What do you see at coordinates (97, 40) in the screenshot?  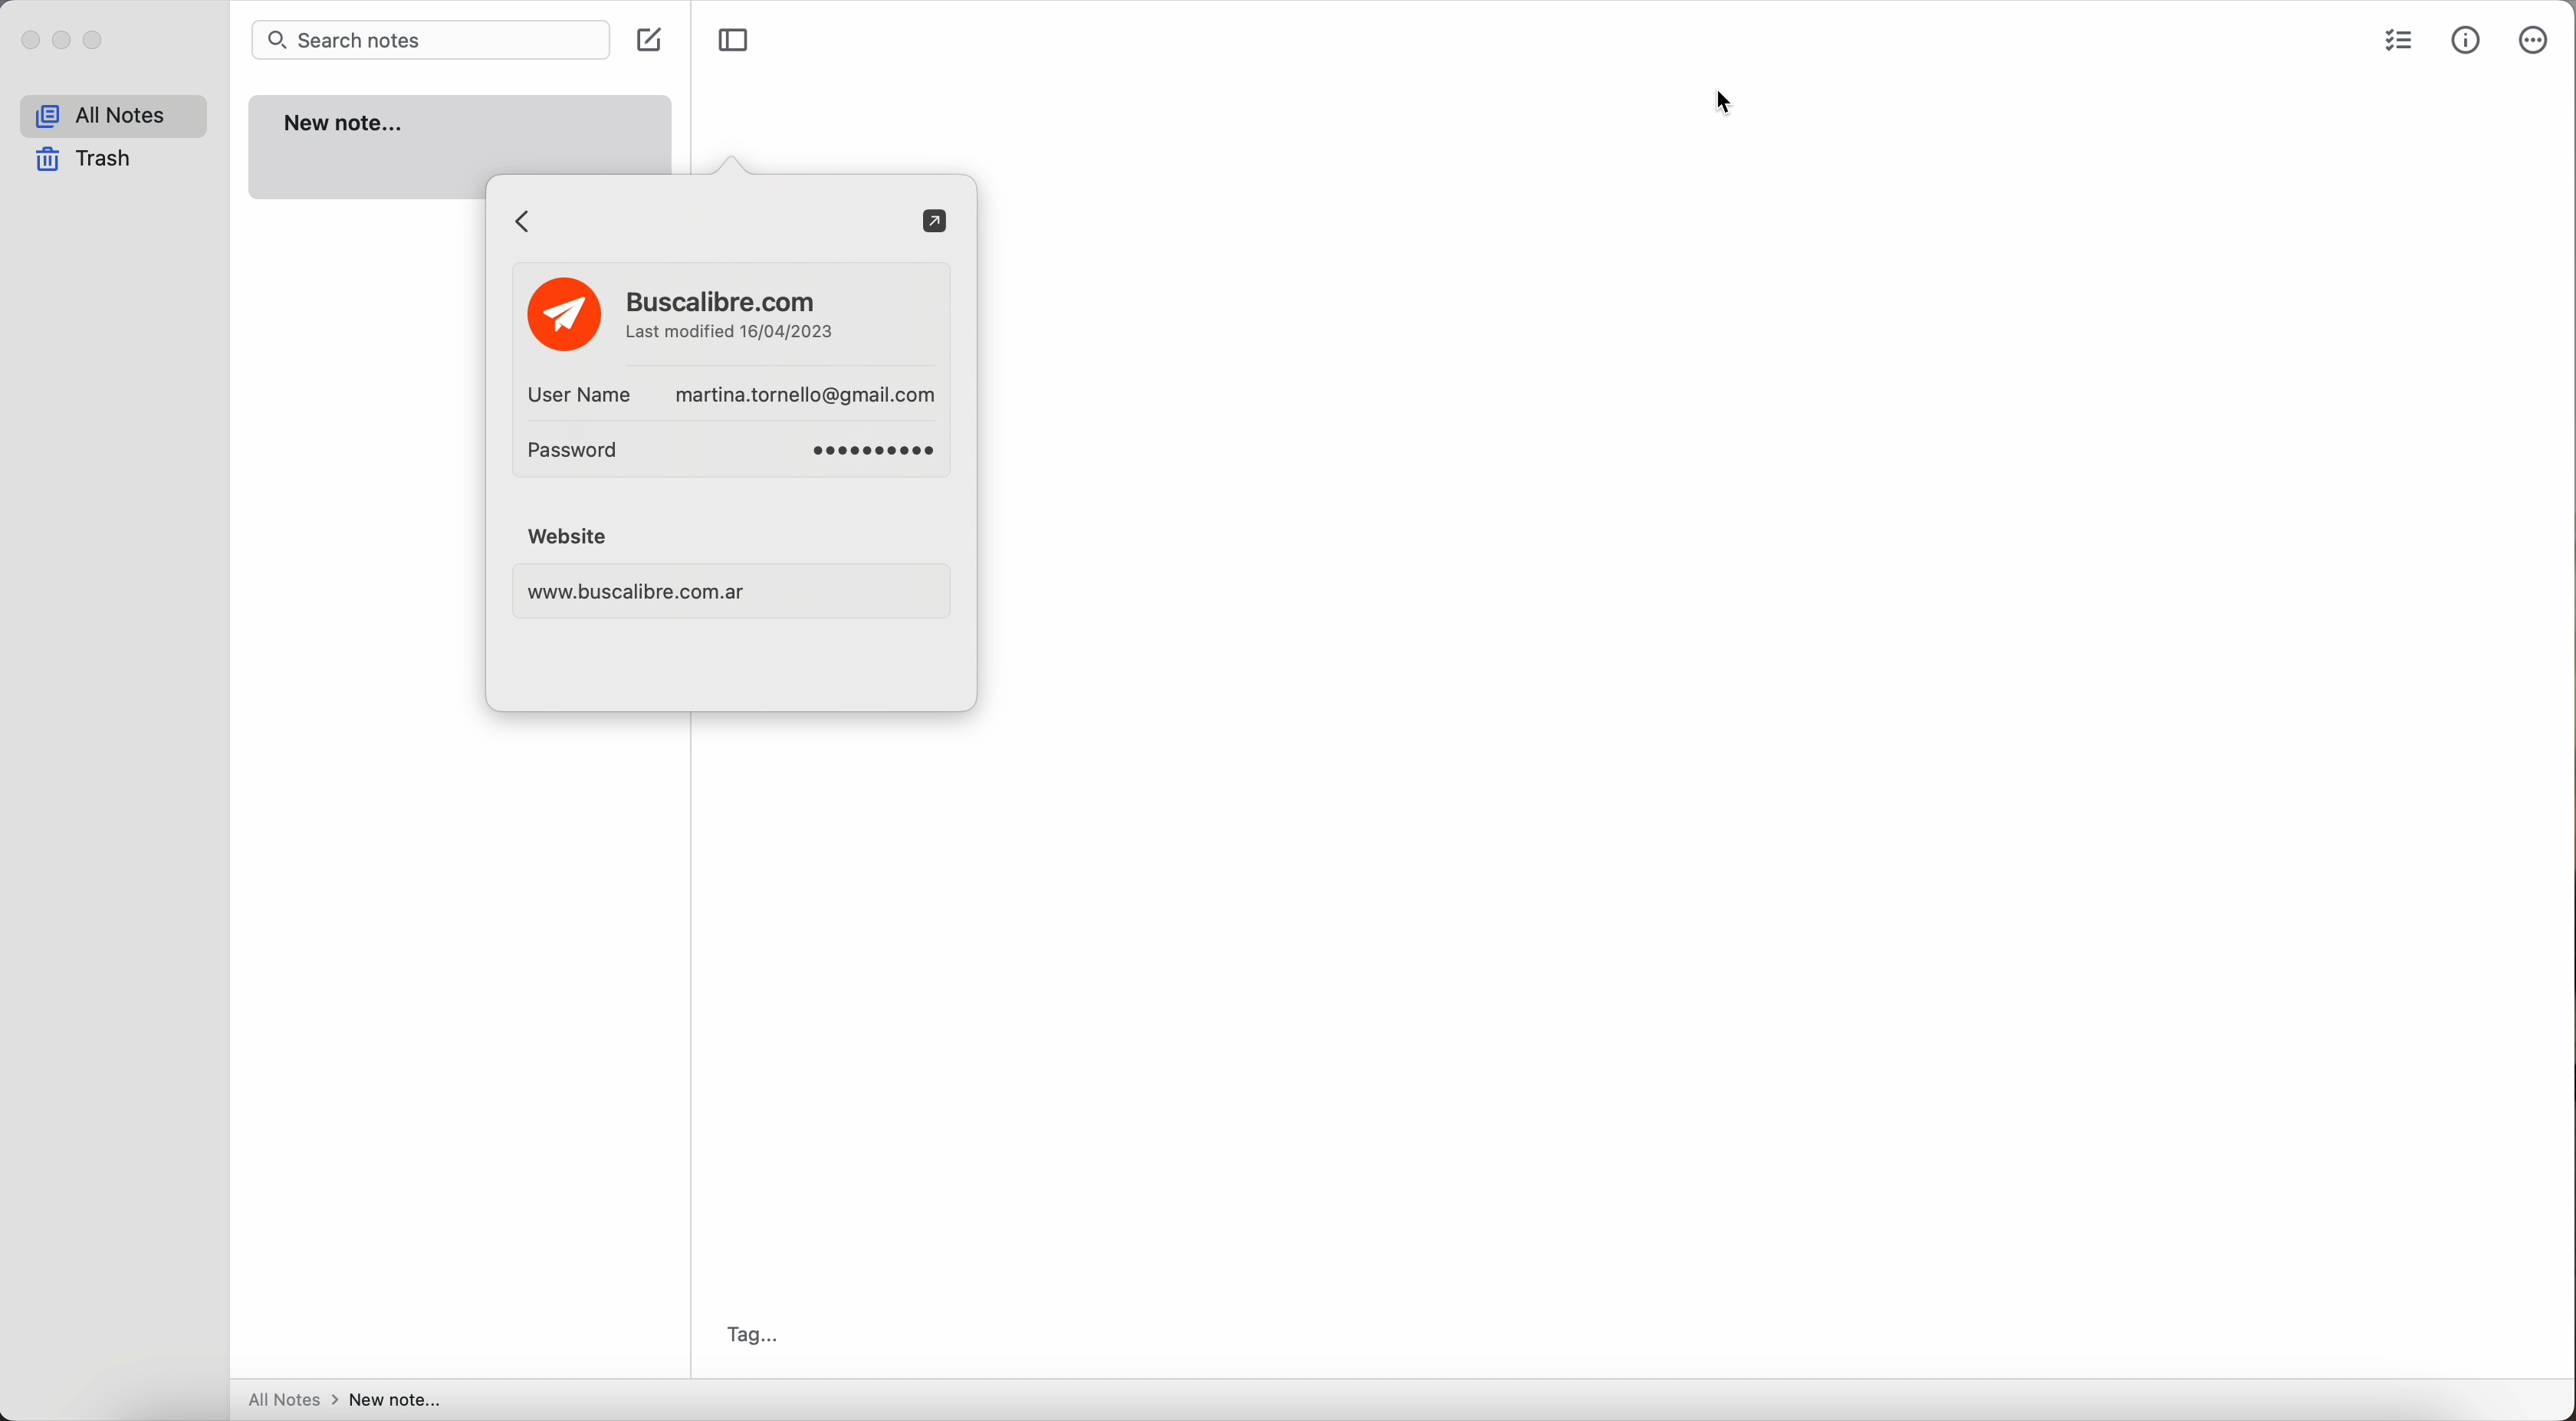 I see `maximize` at bounding box center [97, 40].